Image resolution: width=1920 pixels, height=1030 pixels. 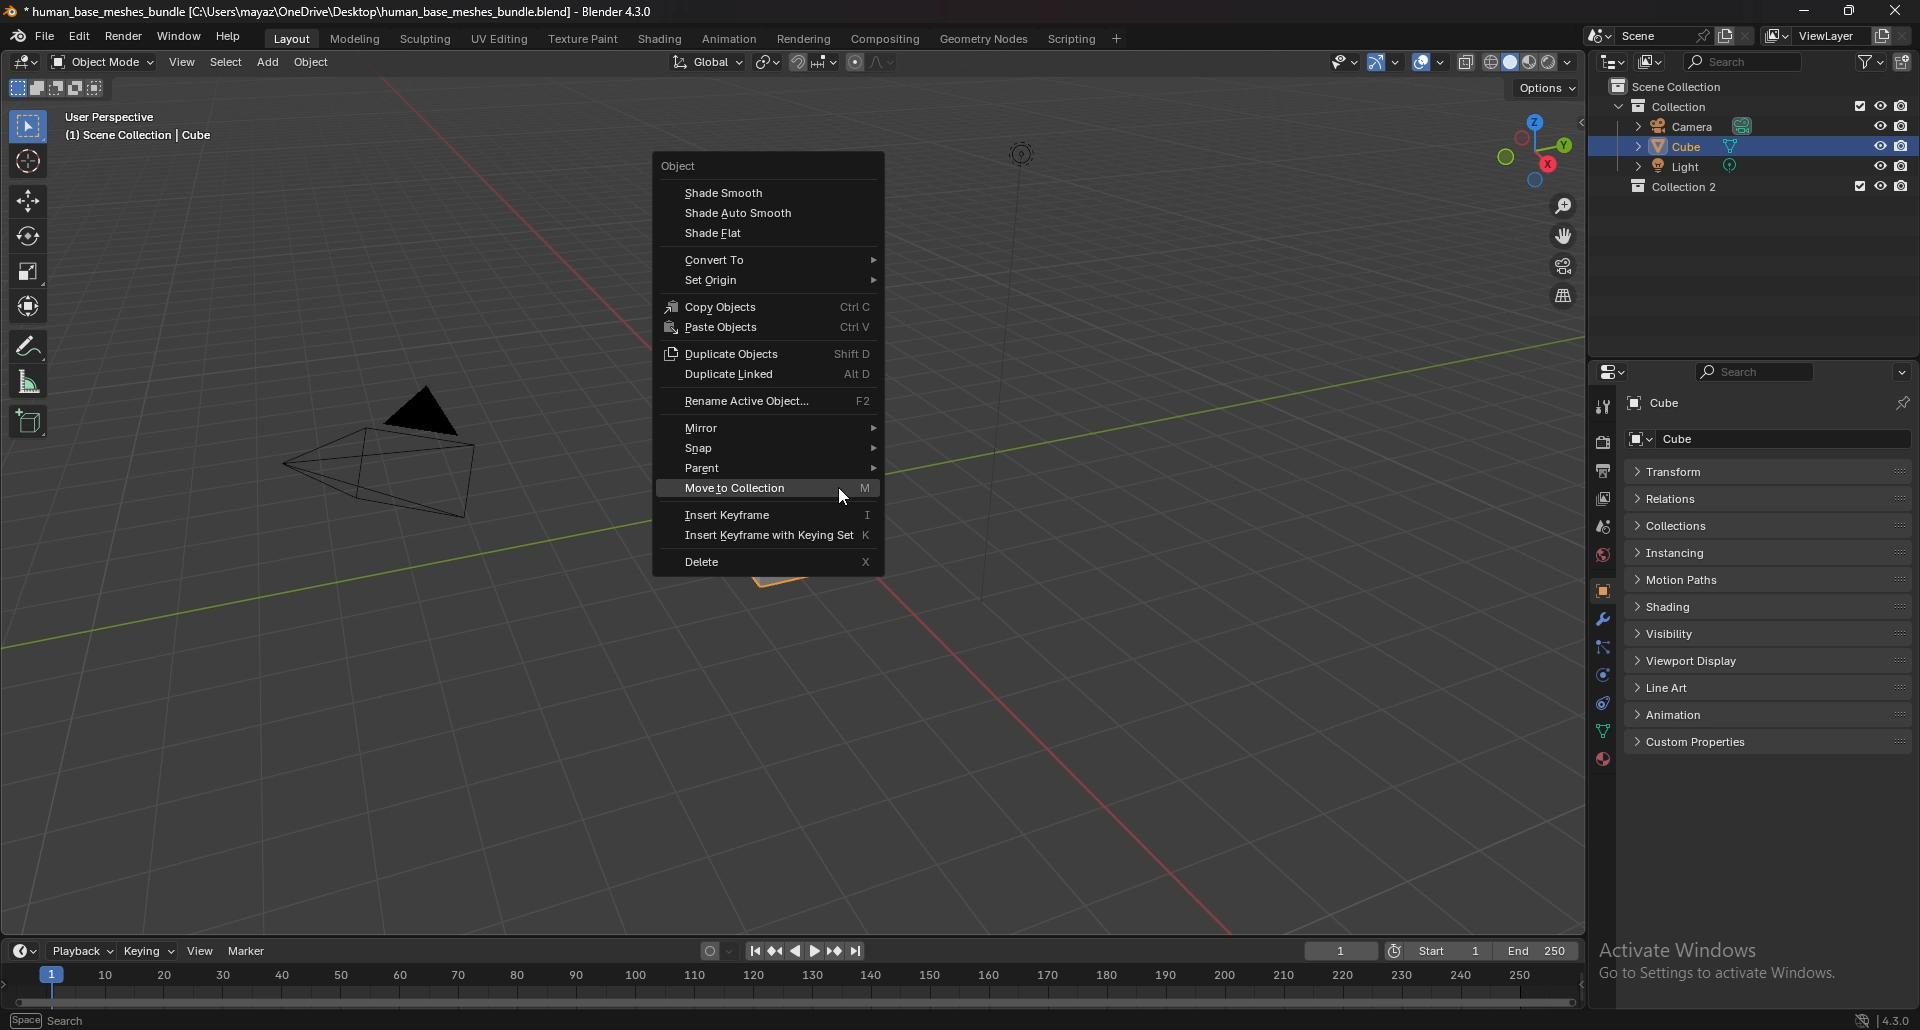 What do you see at coordinates (1602, 731) in the screenshot?
I see `data` at bounding box center [1602, 731].